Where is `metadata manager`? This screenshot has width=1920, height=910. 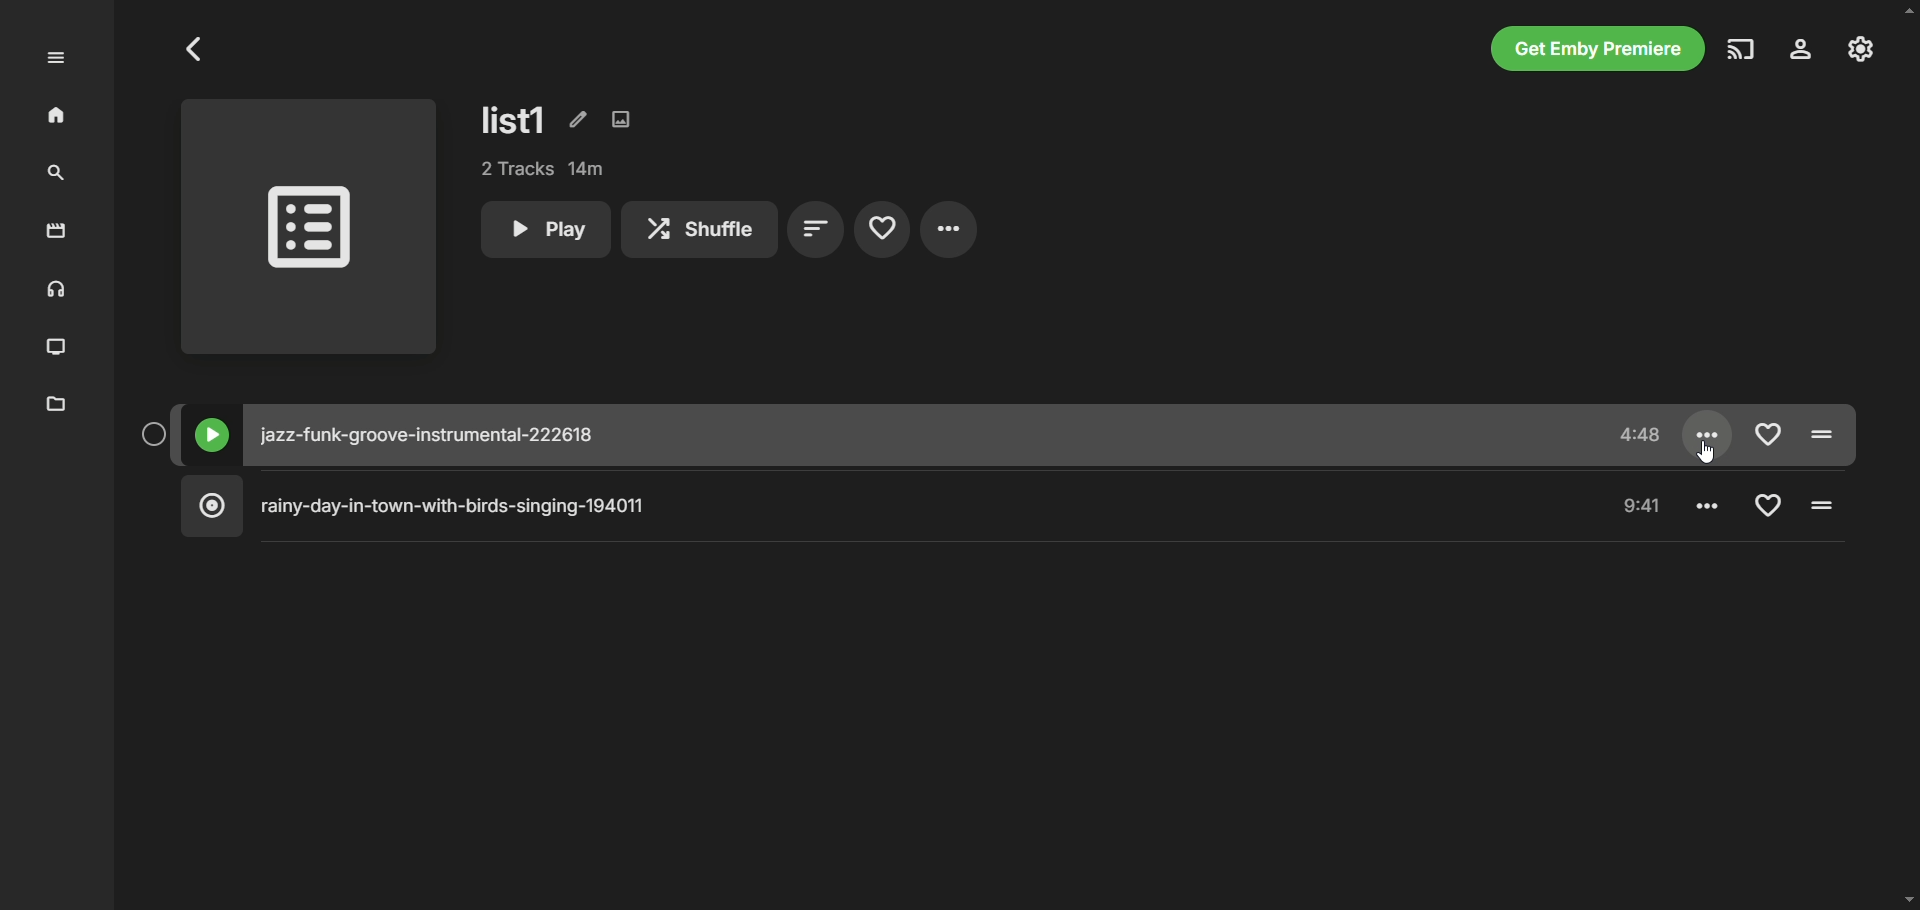
metadata manager is located at coordinates (57, 405).